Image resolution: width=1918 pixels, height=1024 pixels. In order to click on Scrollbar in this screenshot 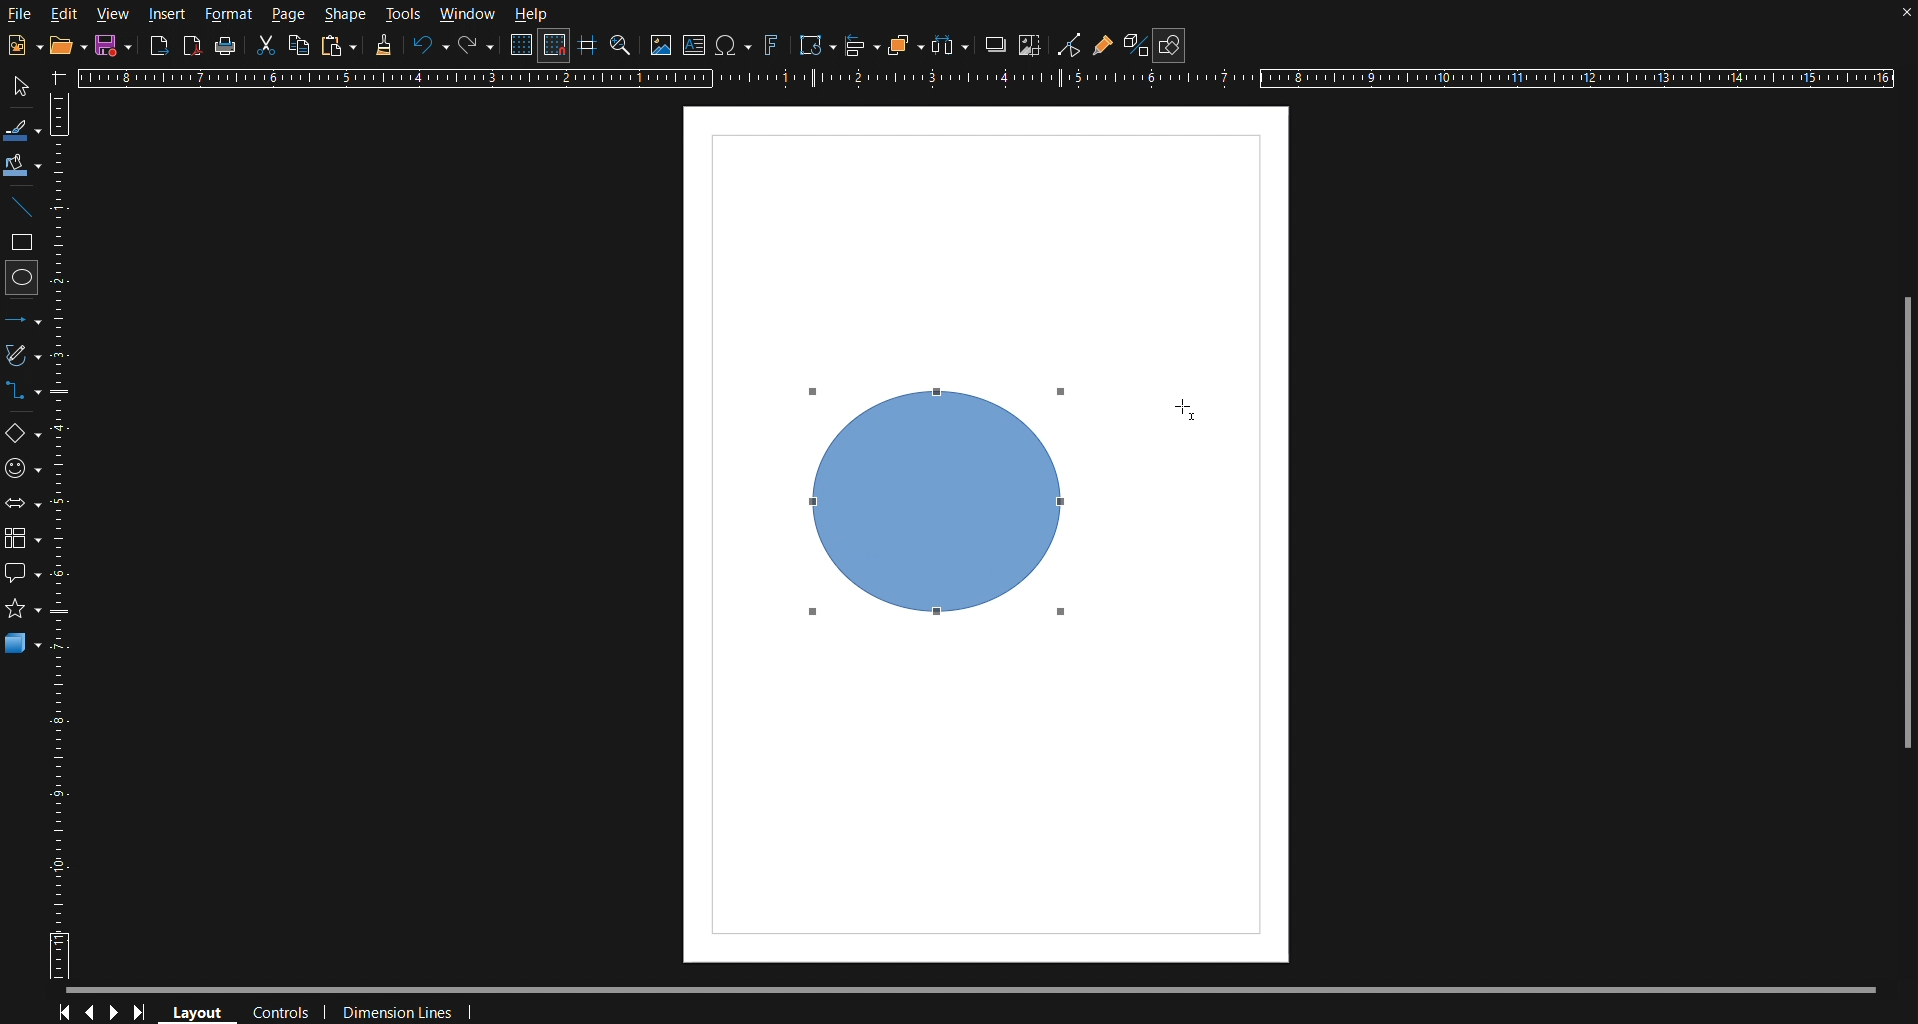, I will do `click(1899, 516)`.